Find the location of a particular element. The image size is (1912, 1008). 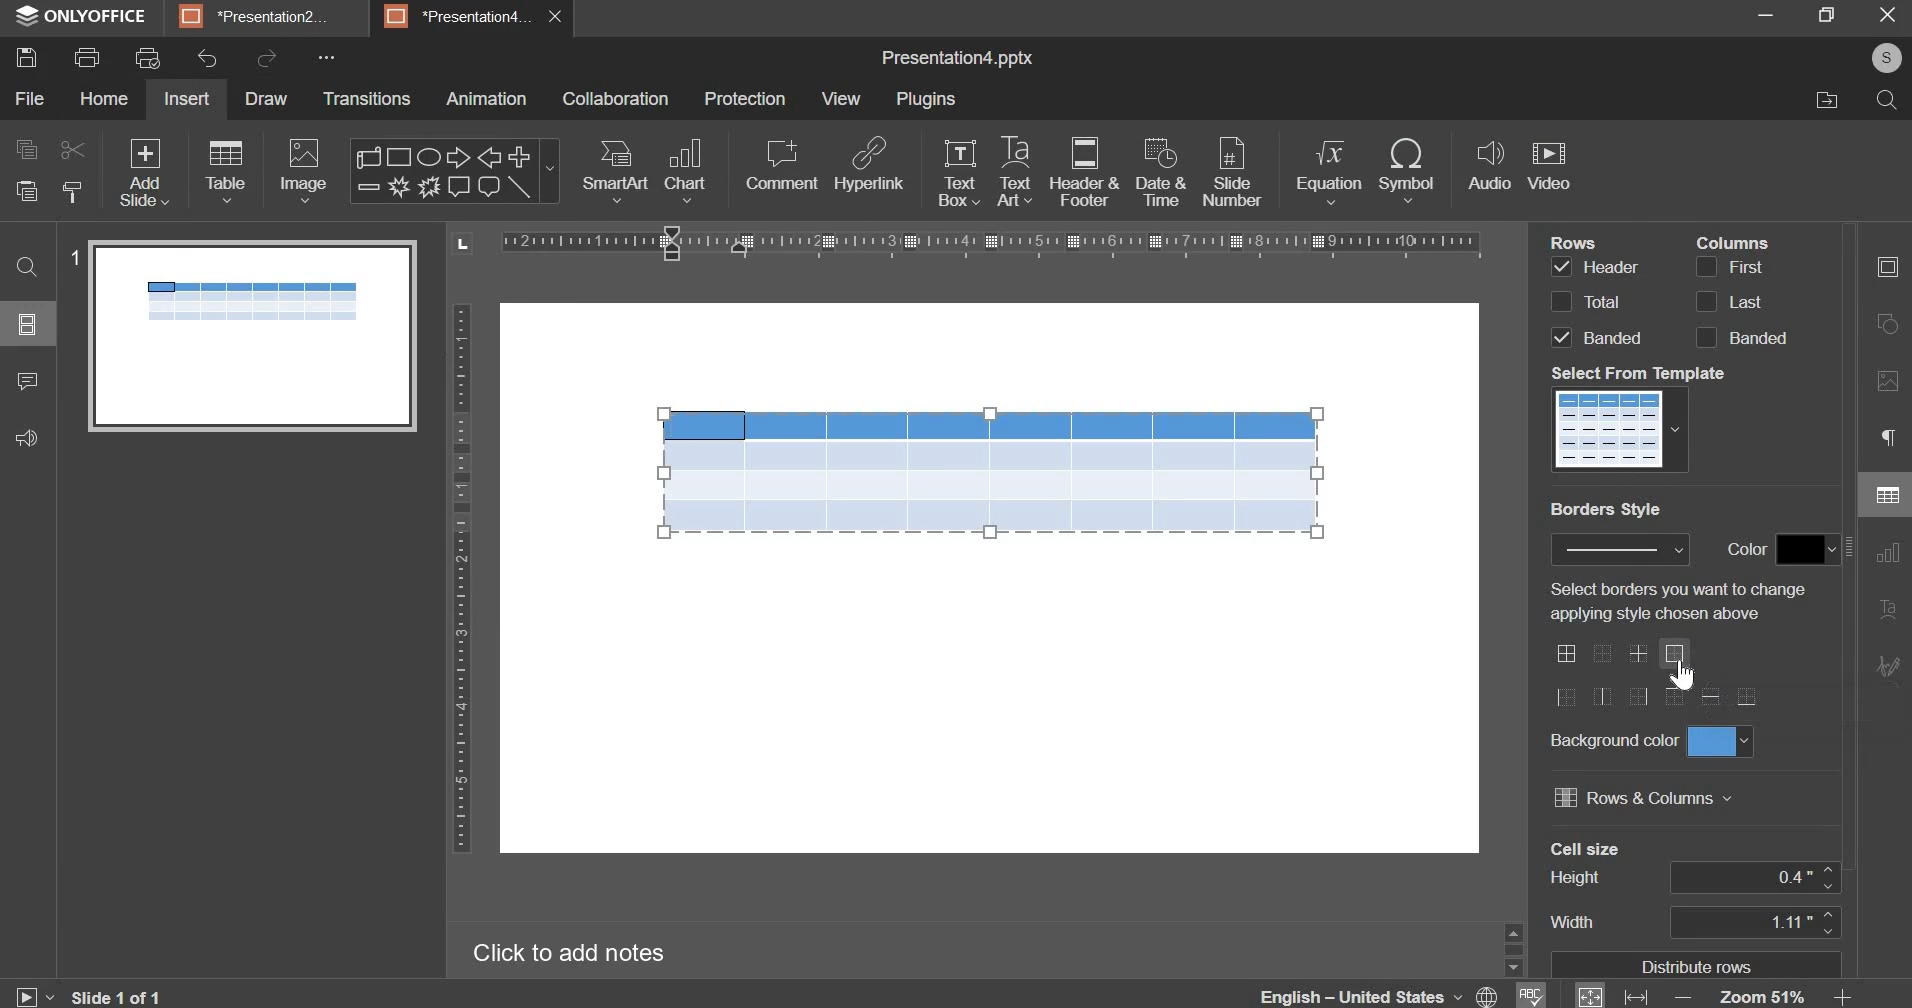

audio is located at coordinates (1490, 167).